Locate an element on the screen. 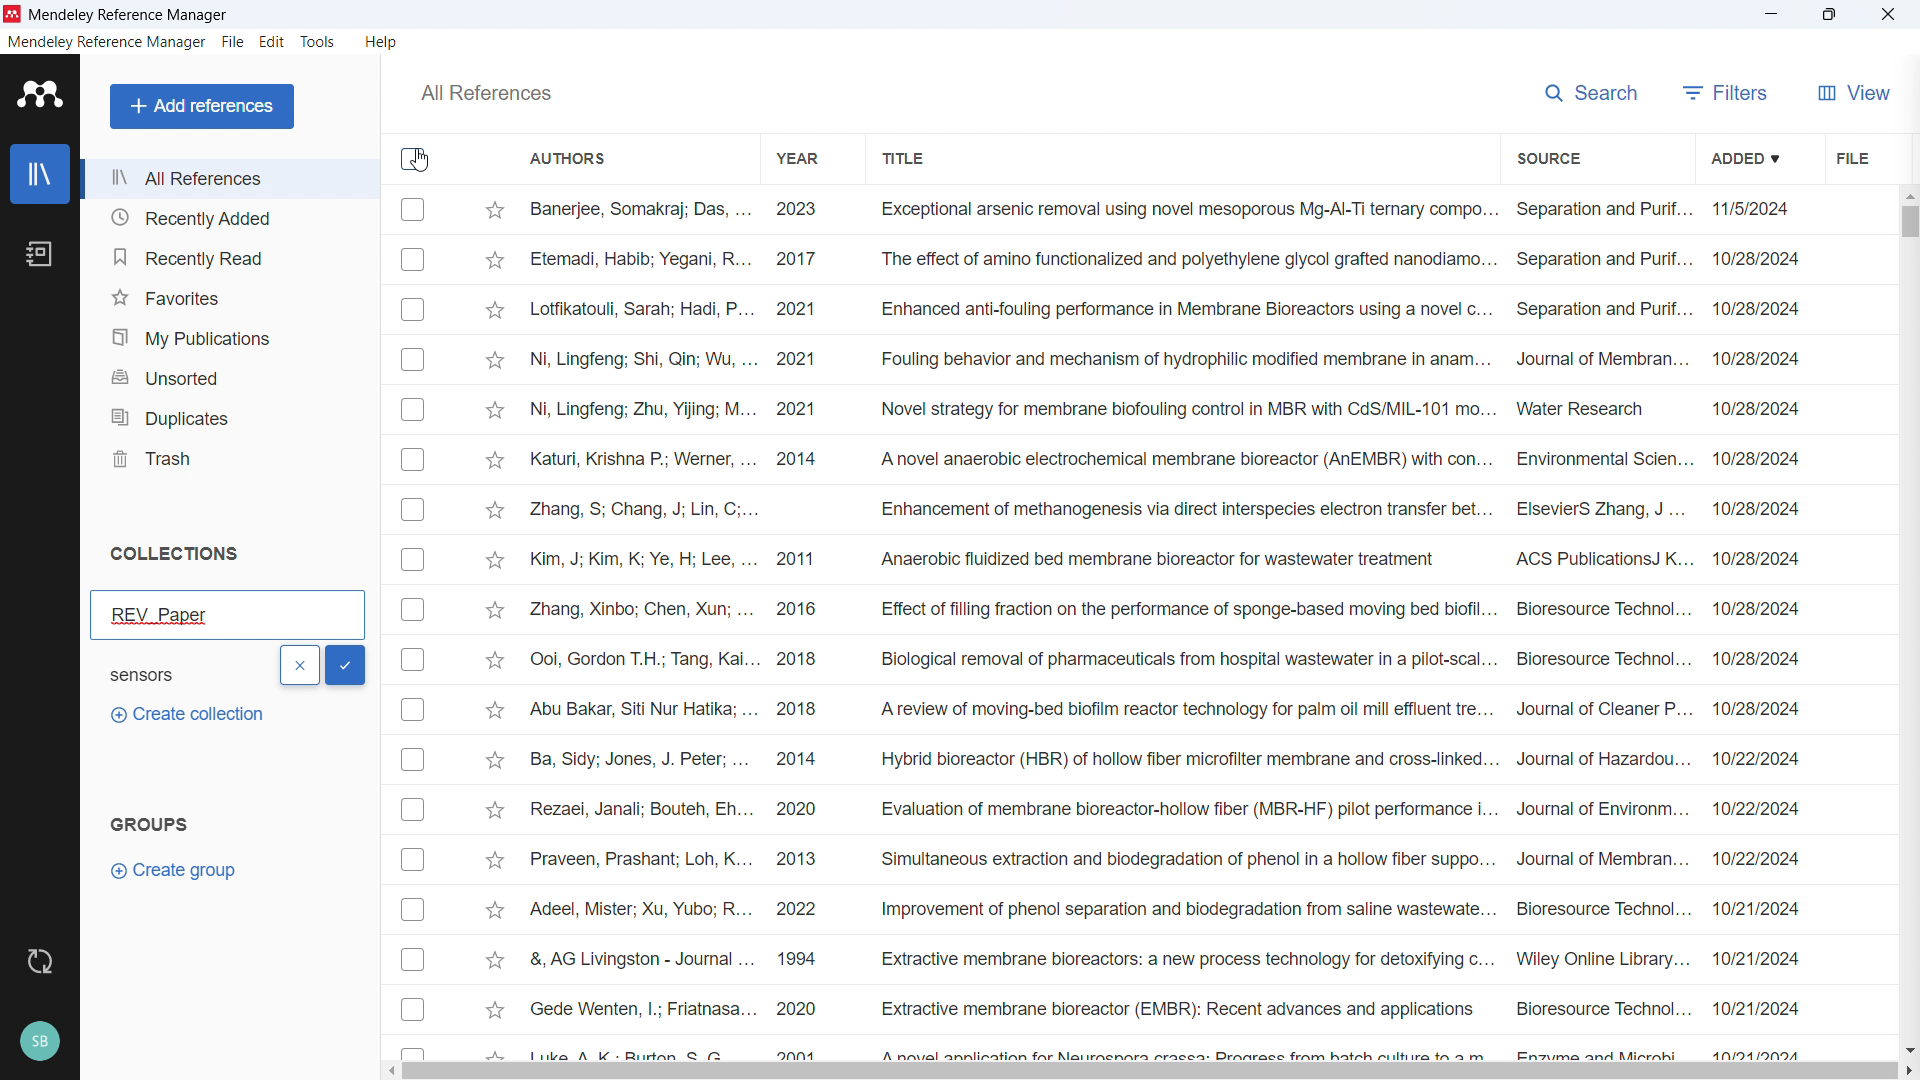 Image resolution: width=1920 pixels, height=1080 pixels. Create collection  is located at coordinates (185, 715).